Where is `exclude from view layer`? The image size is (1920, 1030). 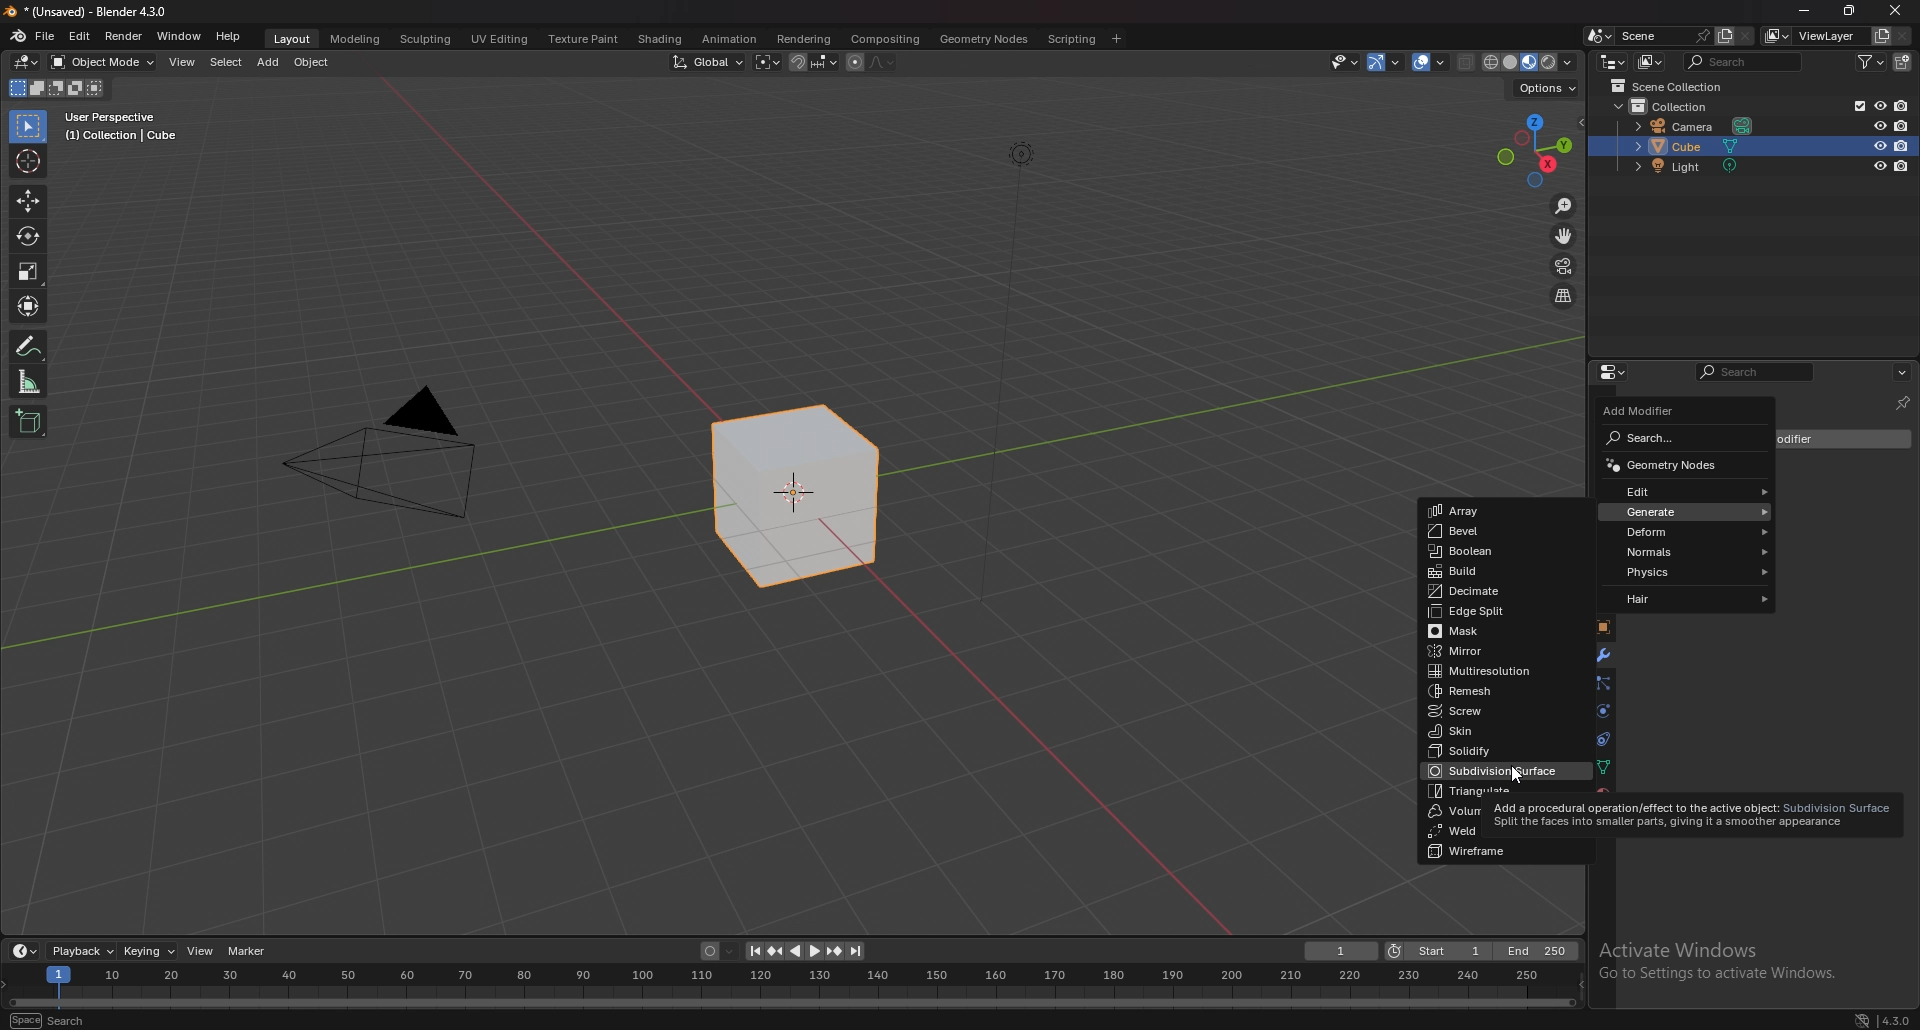 exclude from view layer is located at coordinates (1856, 106).